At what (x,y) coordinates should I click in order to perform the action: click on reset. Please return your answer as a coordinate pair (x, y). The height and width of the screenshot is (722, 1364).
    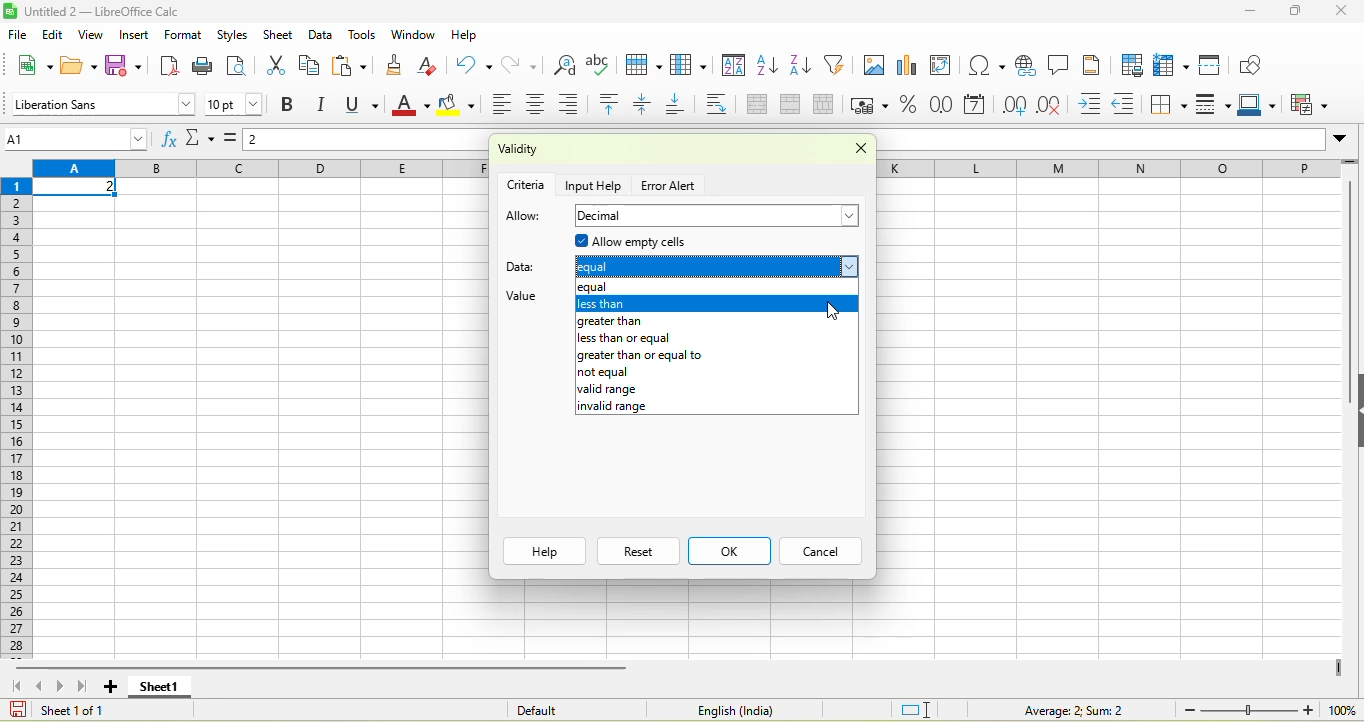
    Looking at the image, I should click on (638, 551).